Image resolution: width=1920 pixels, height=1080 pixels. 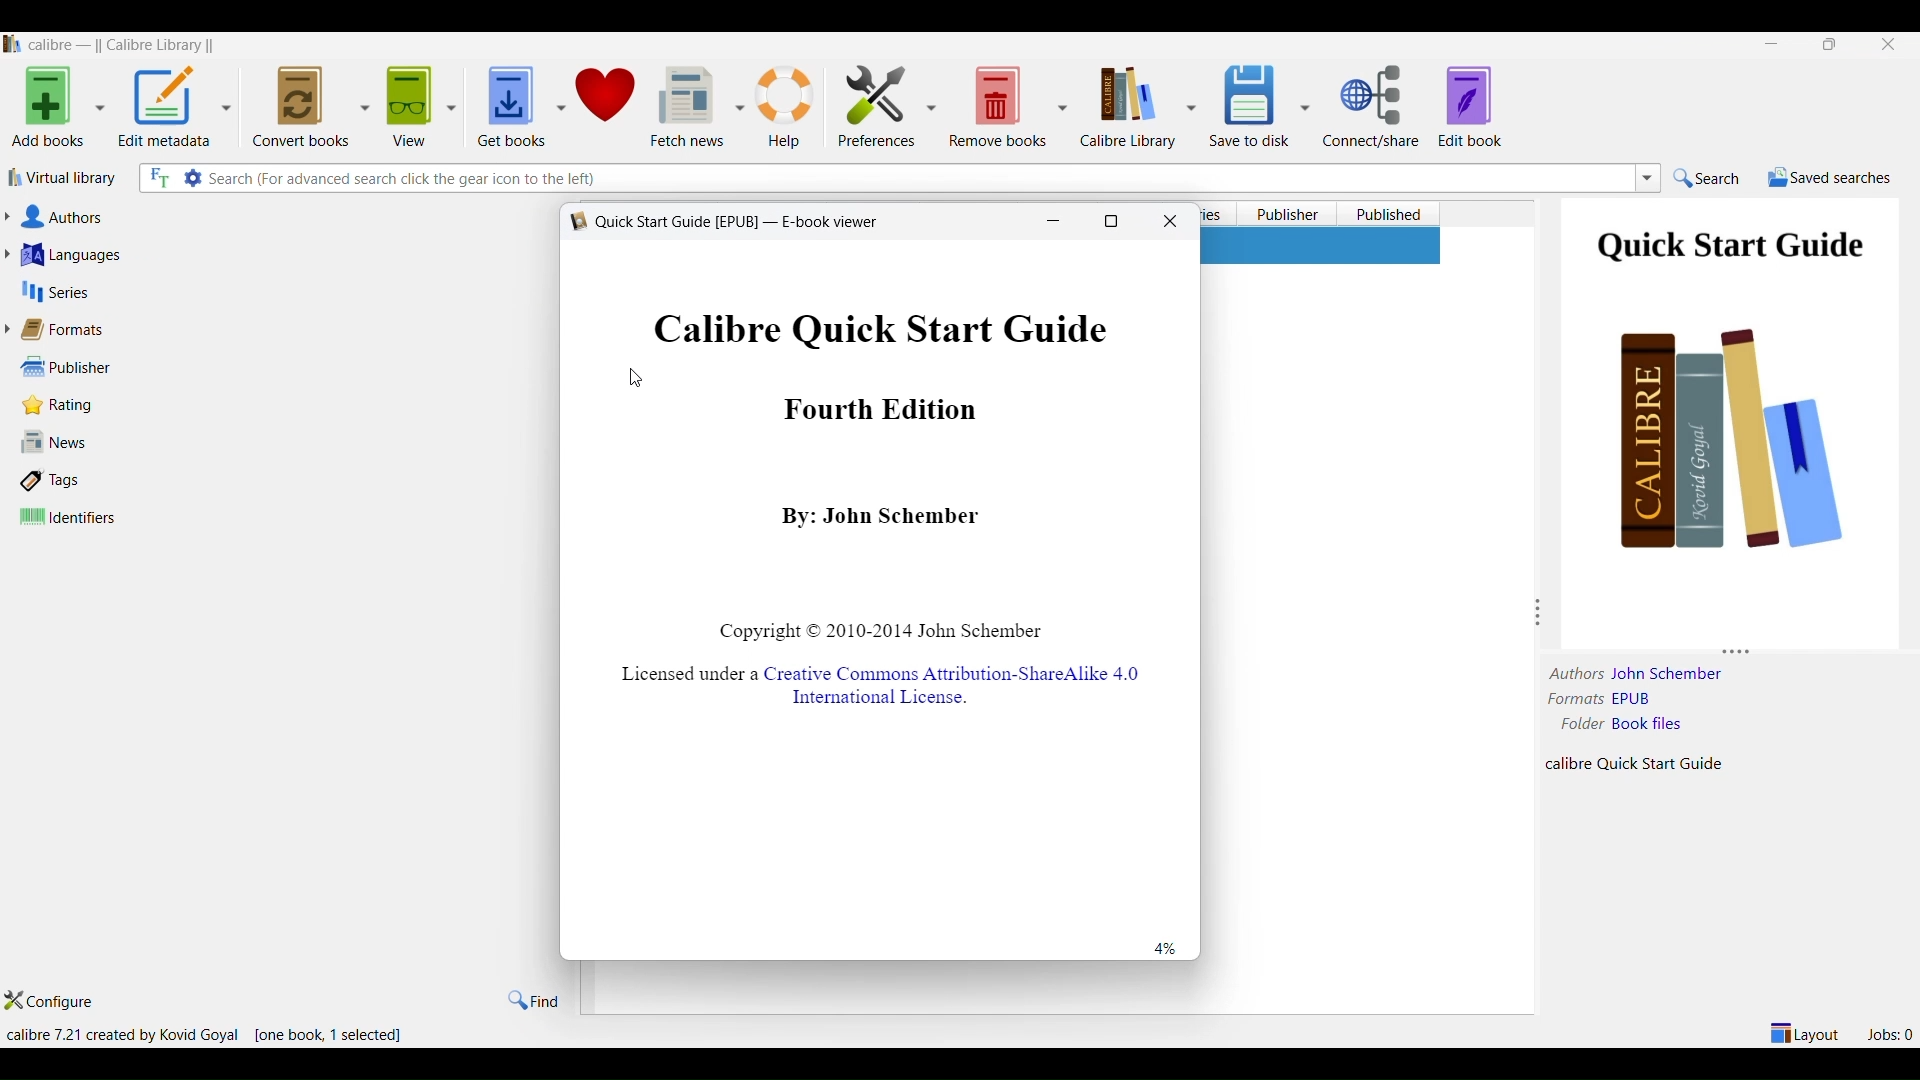 I want to click on authors, so click(x=1570, y=673).